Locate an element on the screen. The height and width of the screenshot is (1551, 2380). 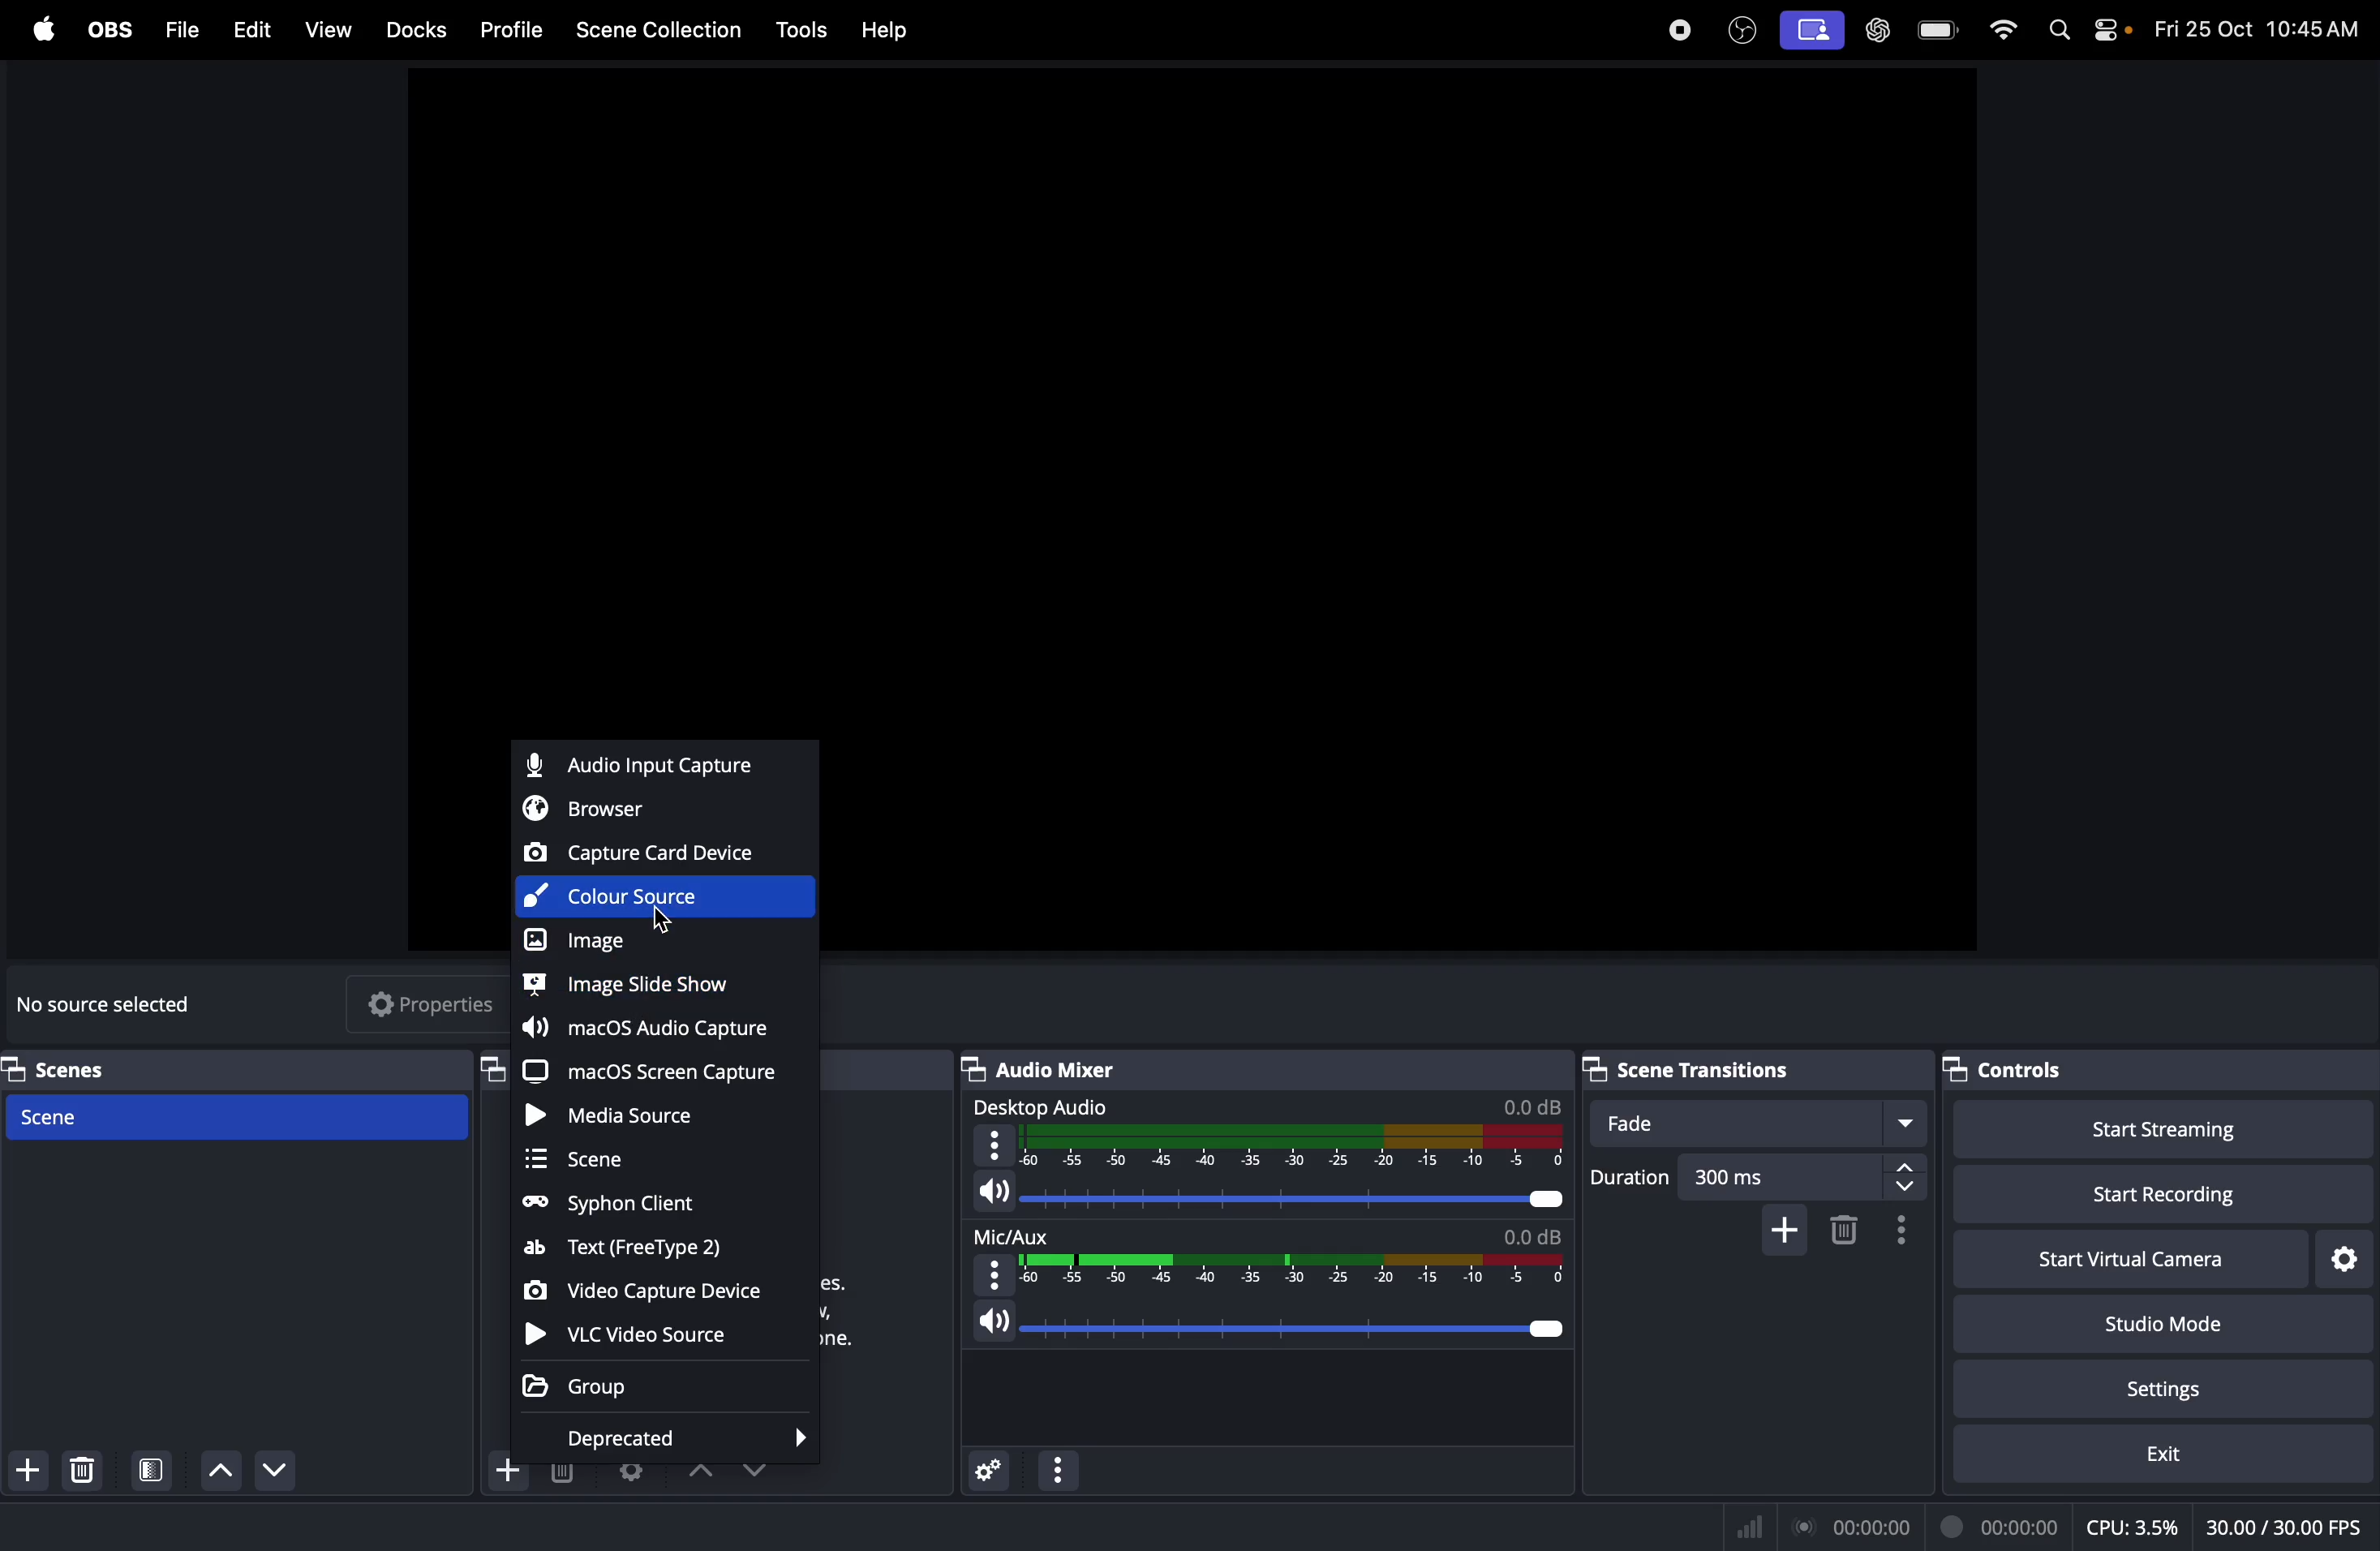
desktop audio is located at coordinates (1272, 1147).